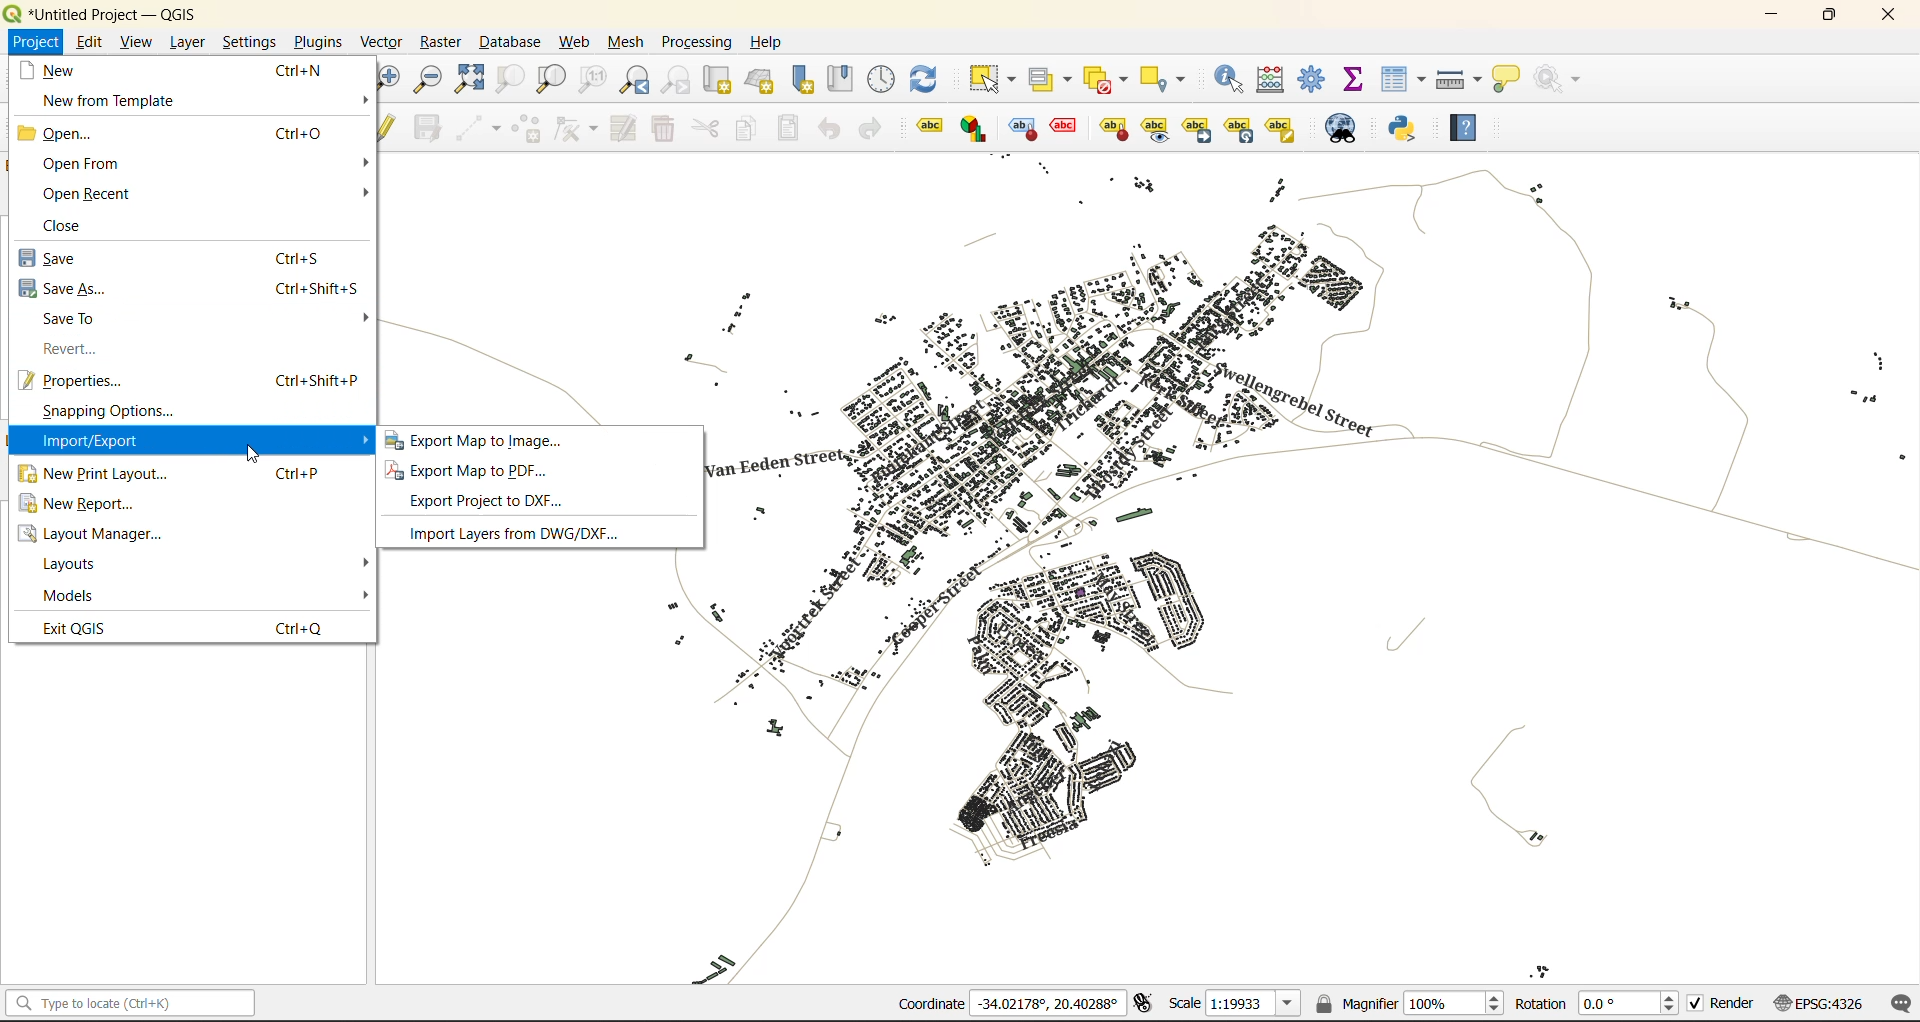  Describe the element at coordinates (1343, 128) in the screenshot. I see `metasearch` at that location.